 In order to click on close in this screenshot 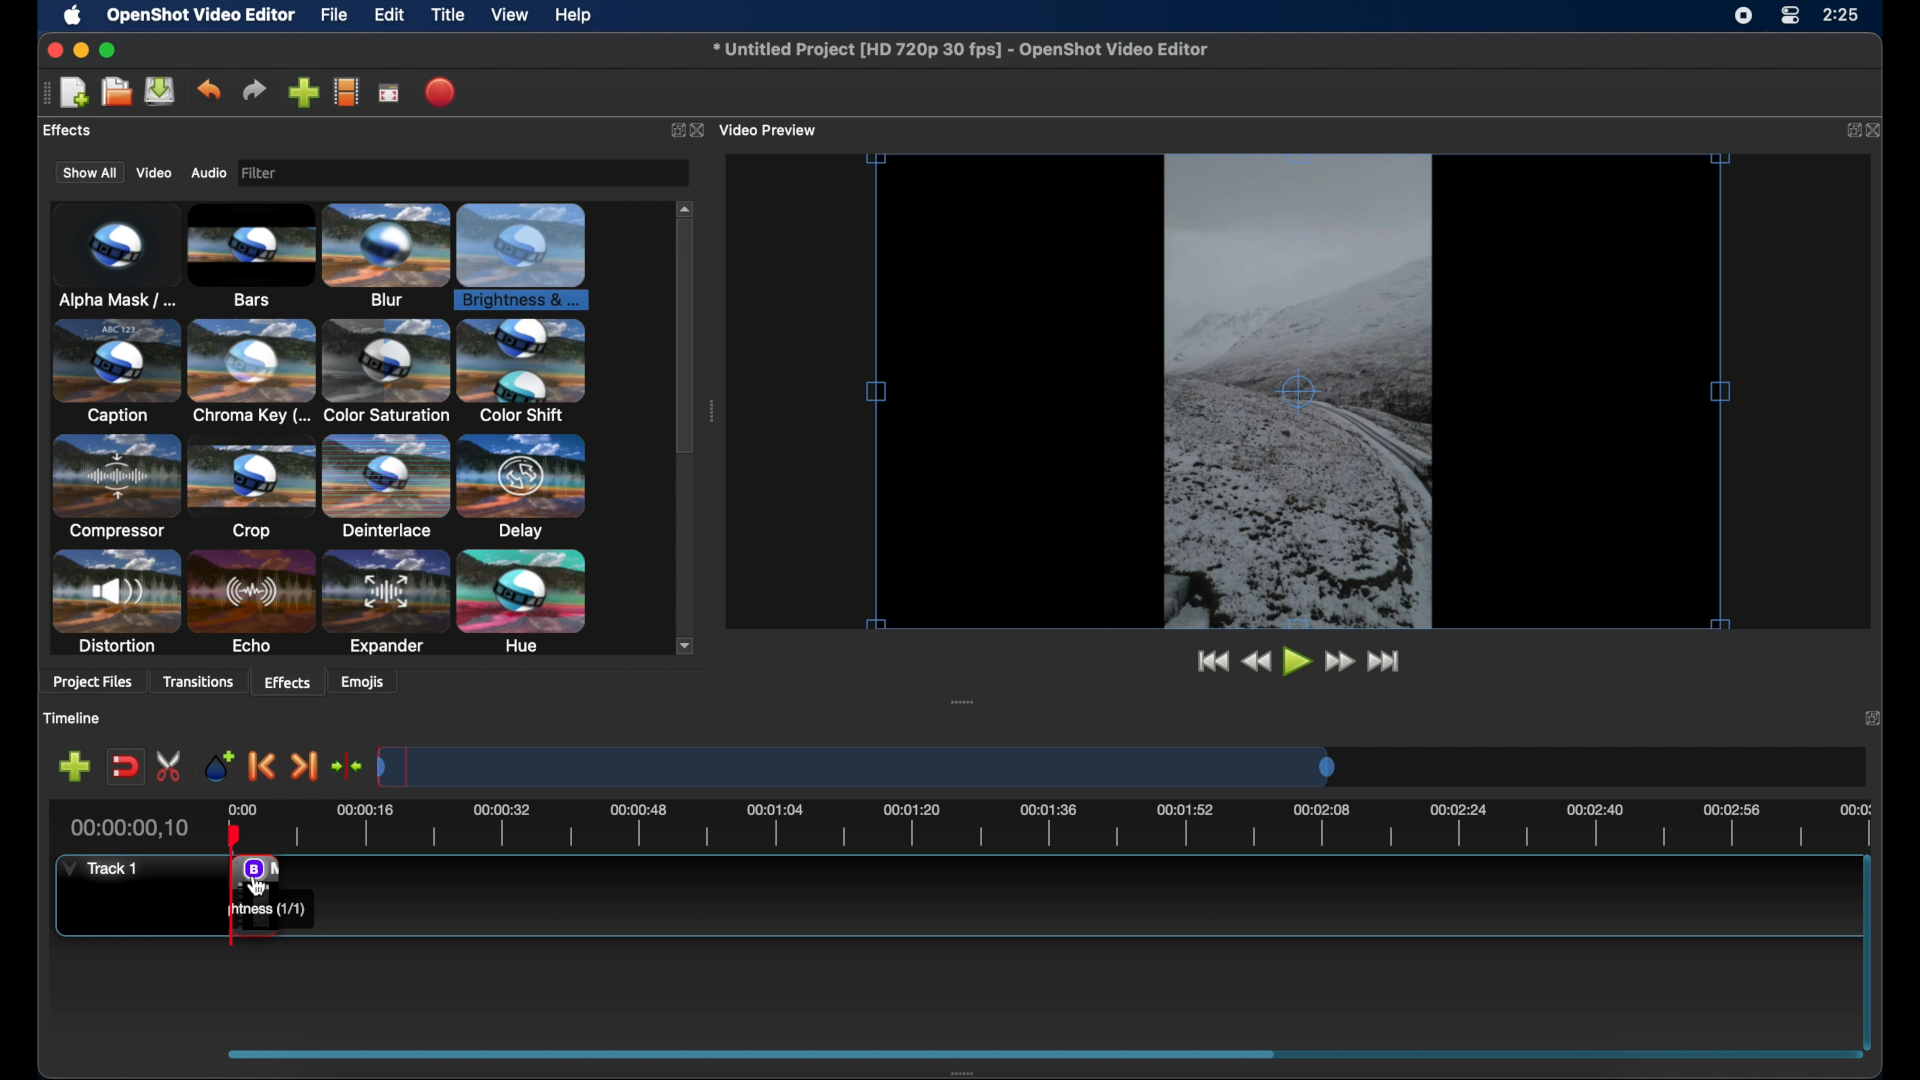, I will do `click(1872, 716)`.